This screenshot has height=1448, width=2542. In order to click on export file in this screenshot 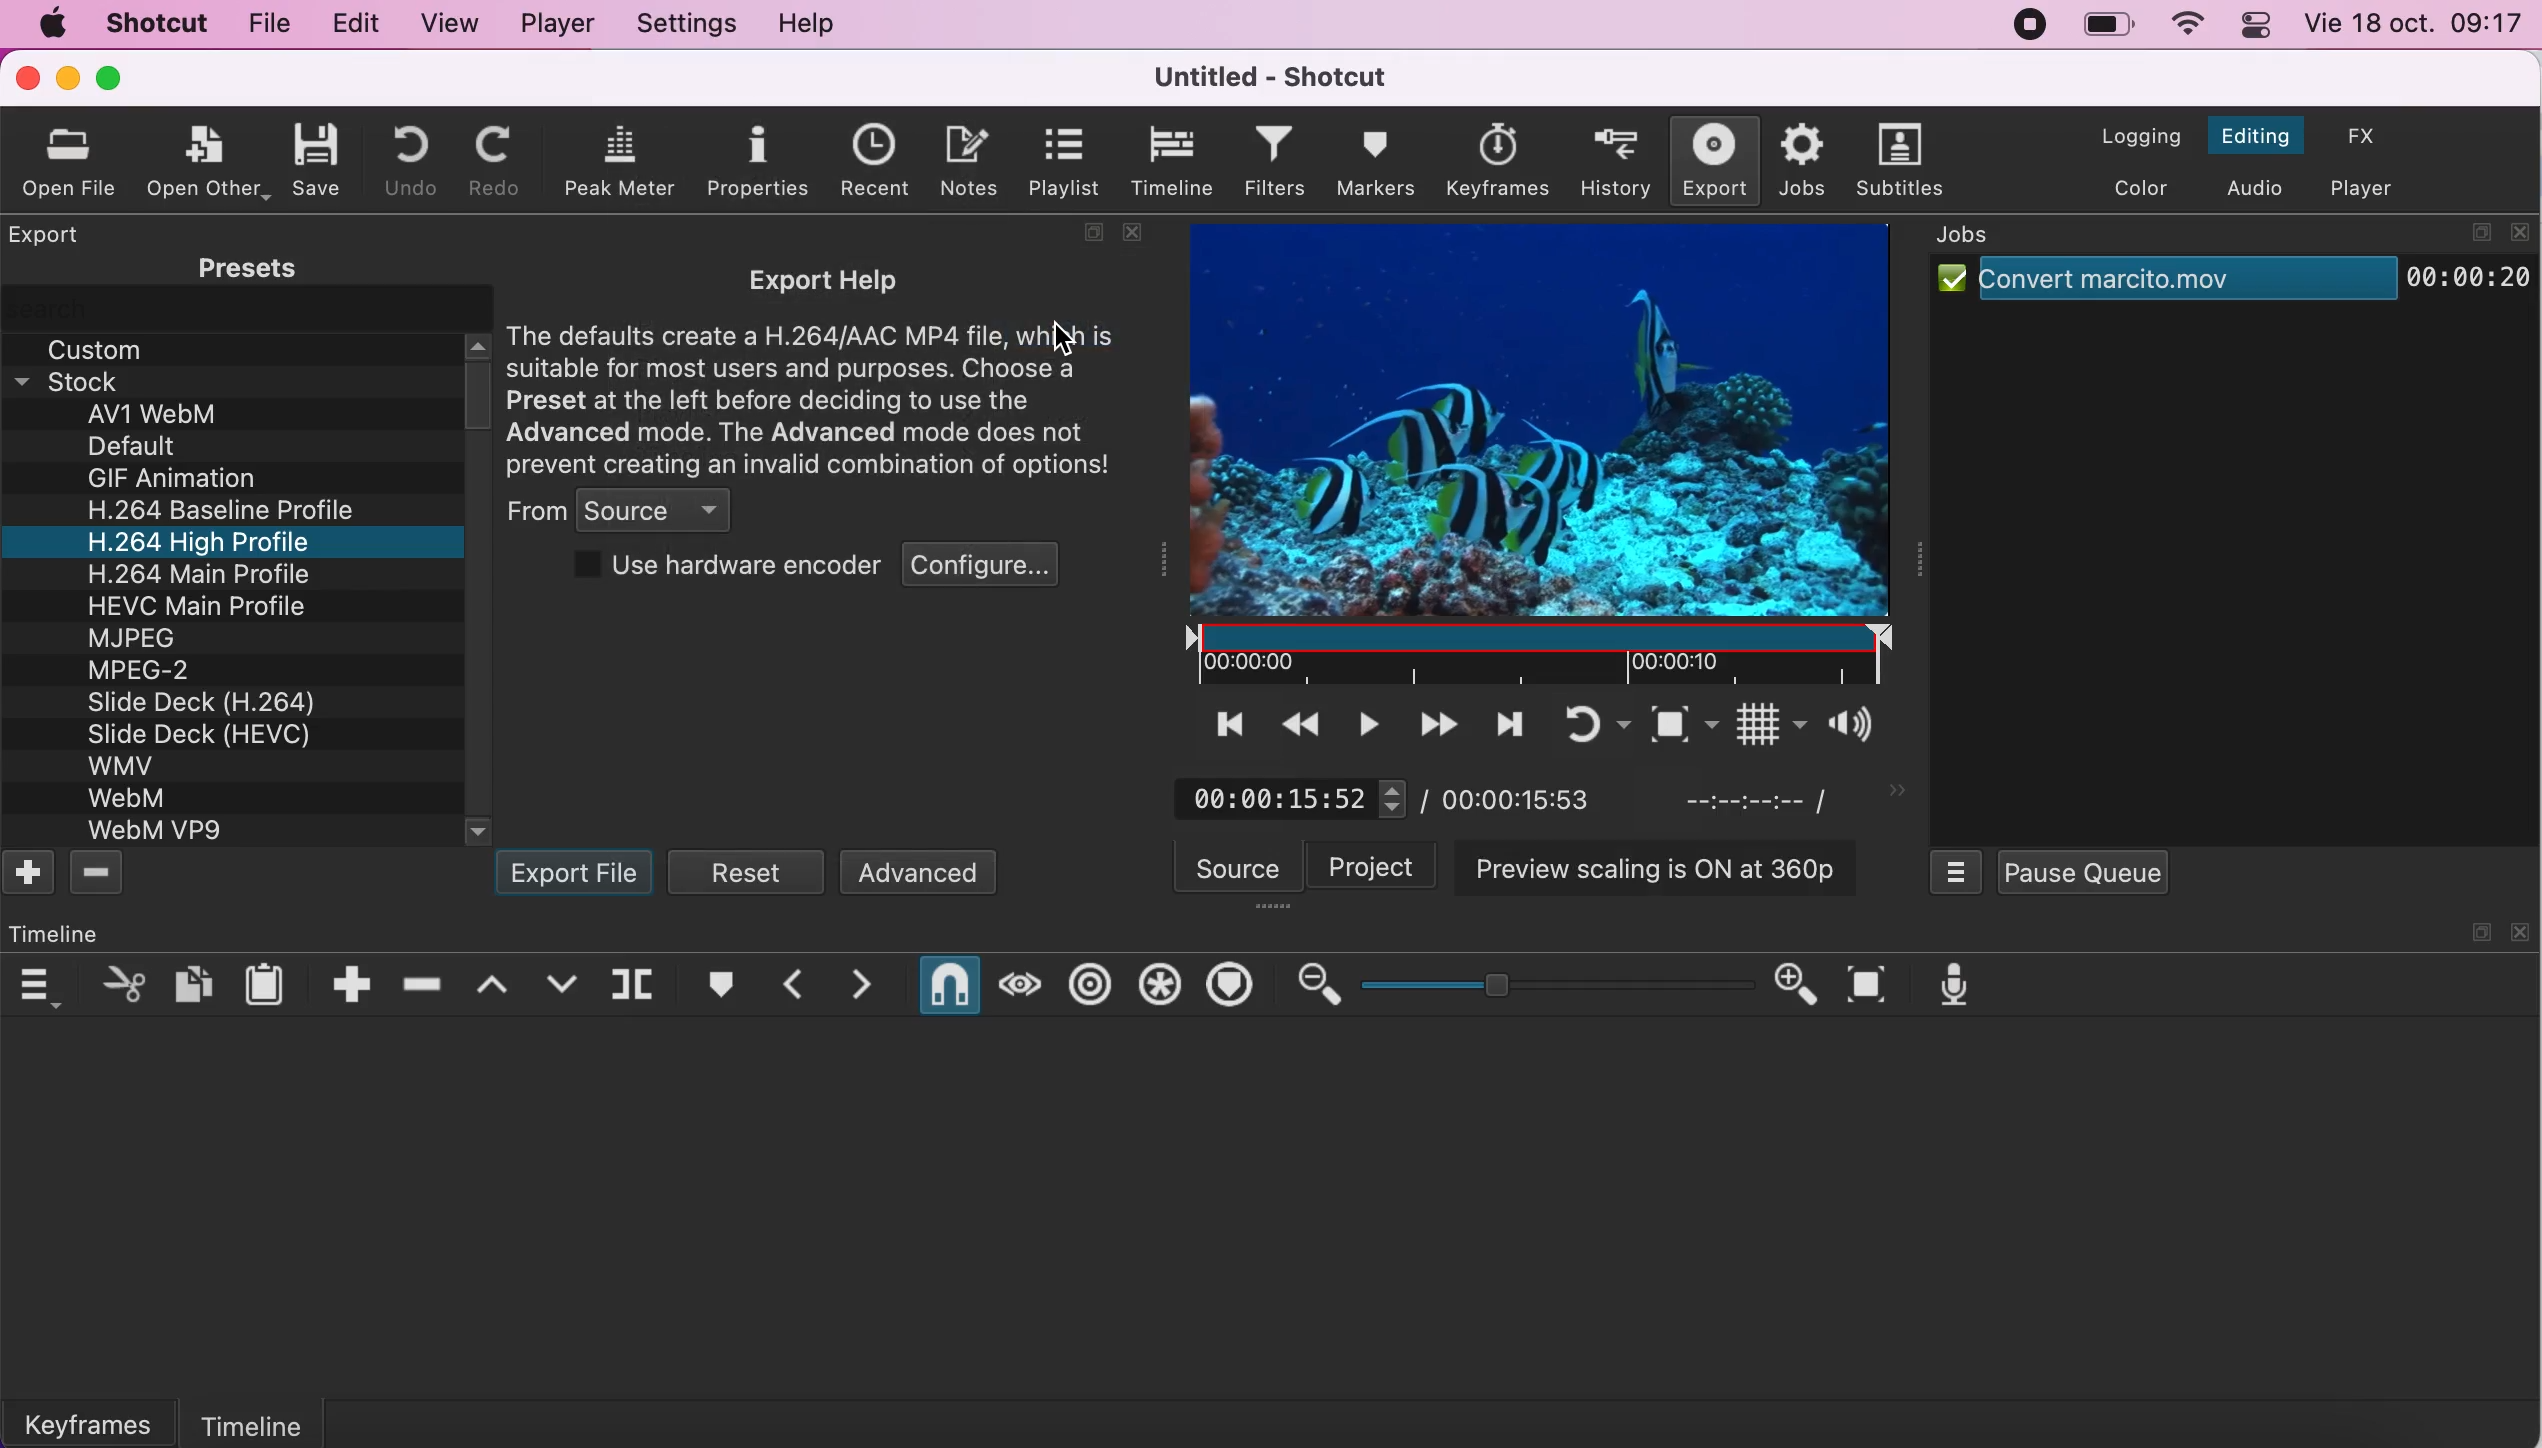, I will do `click(577, 874)`.